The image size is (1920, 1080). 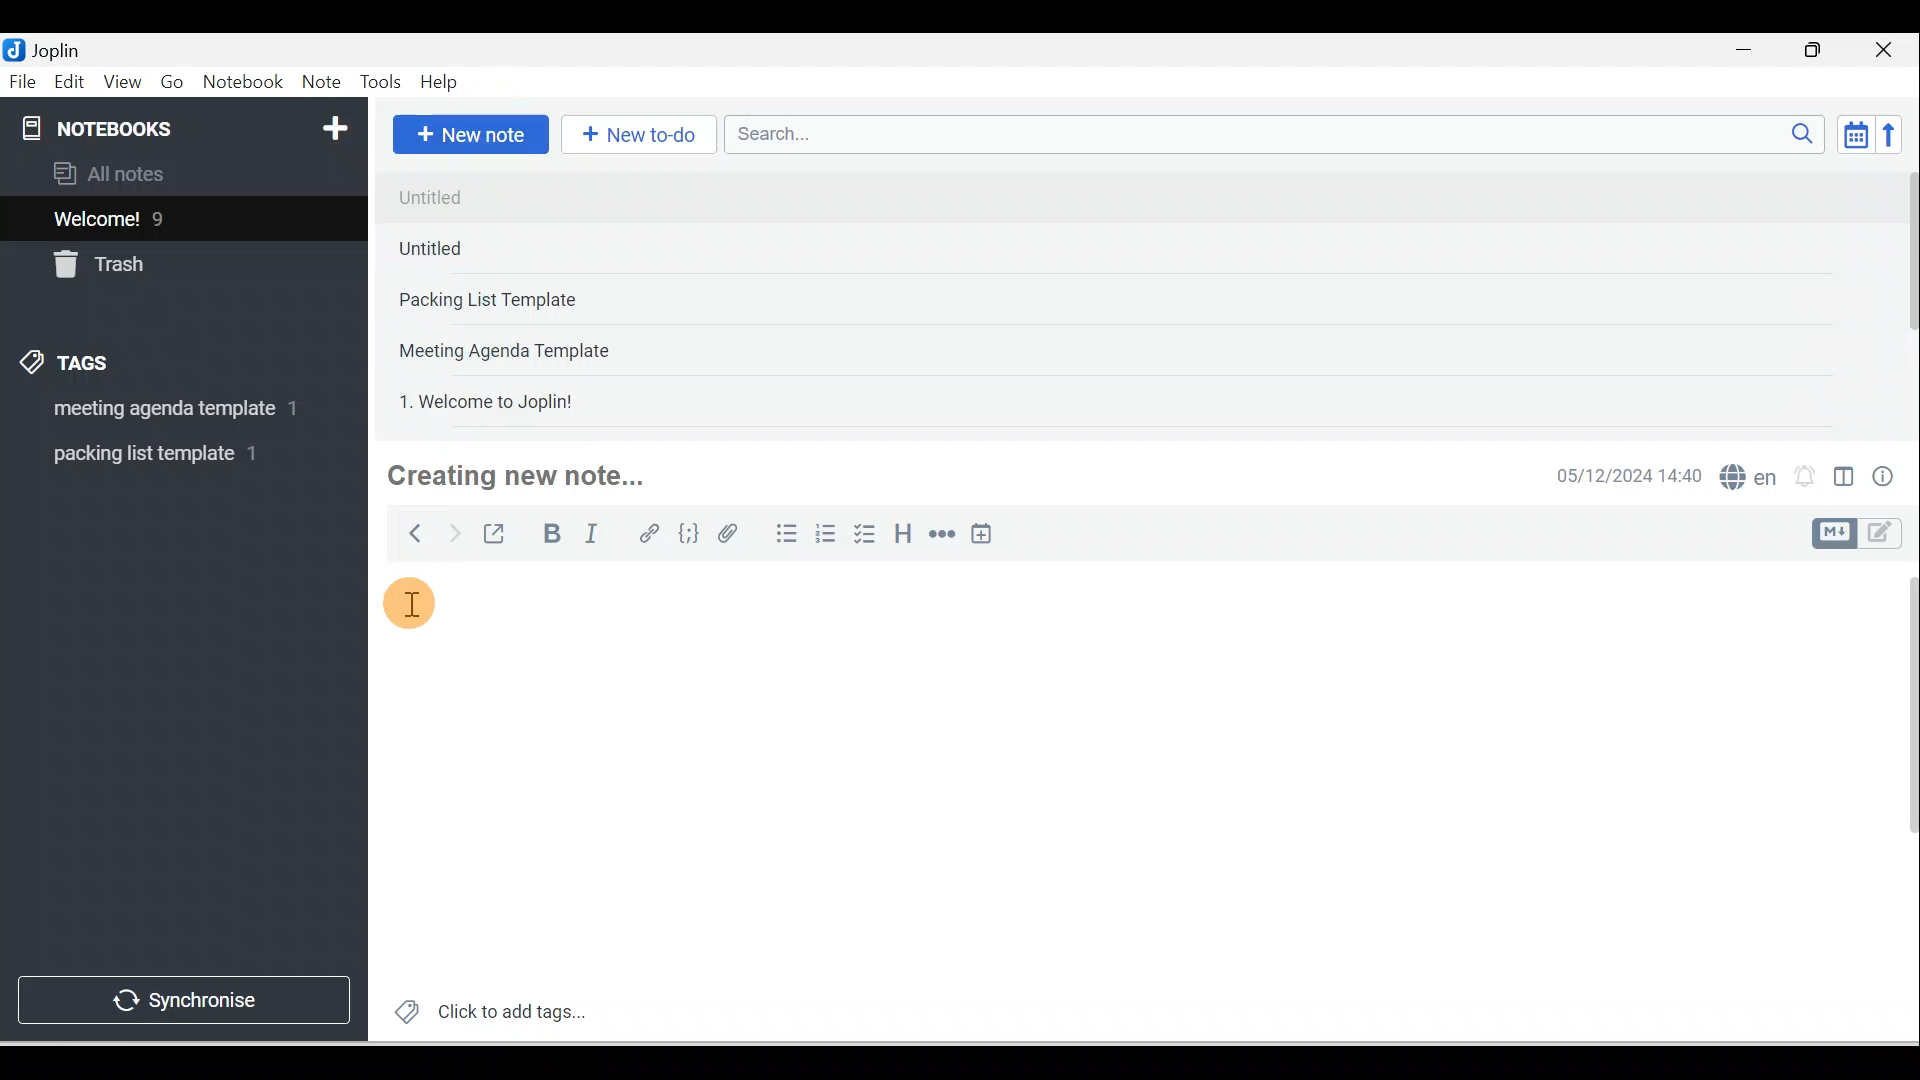 What do you see at coordinates (733, 533) in the screenshot?
I see `Attach file` at bounding box center [733, 533].